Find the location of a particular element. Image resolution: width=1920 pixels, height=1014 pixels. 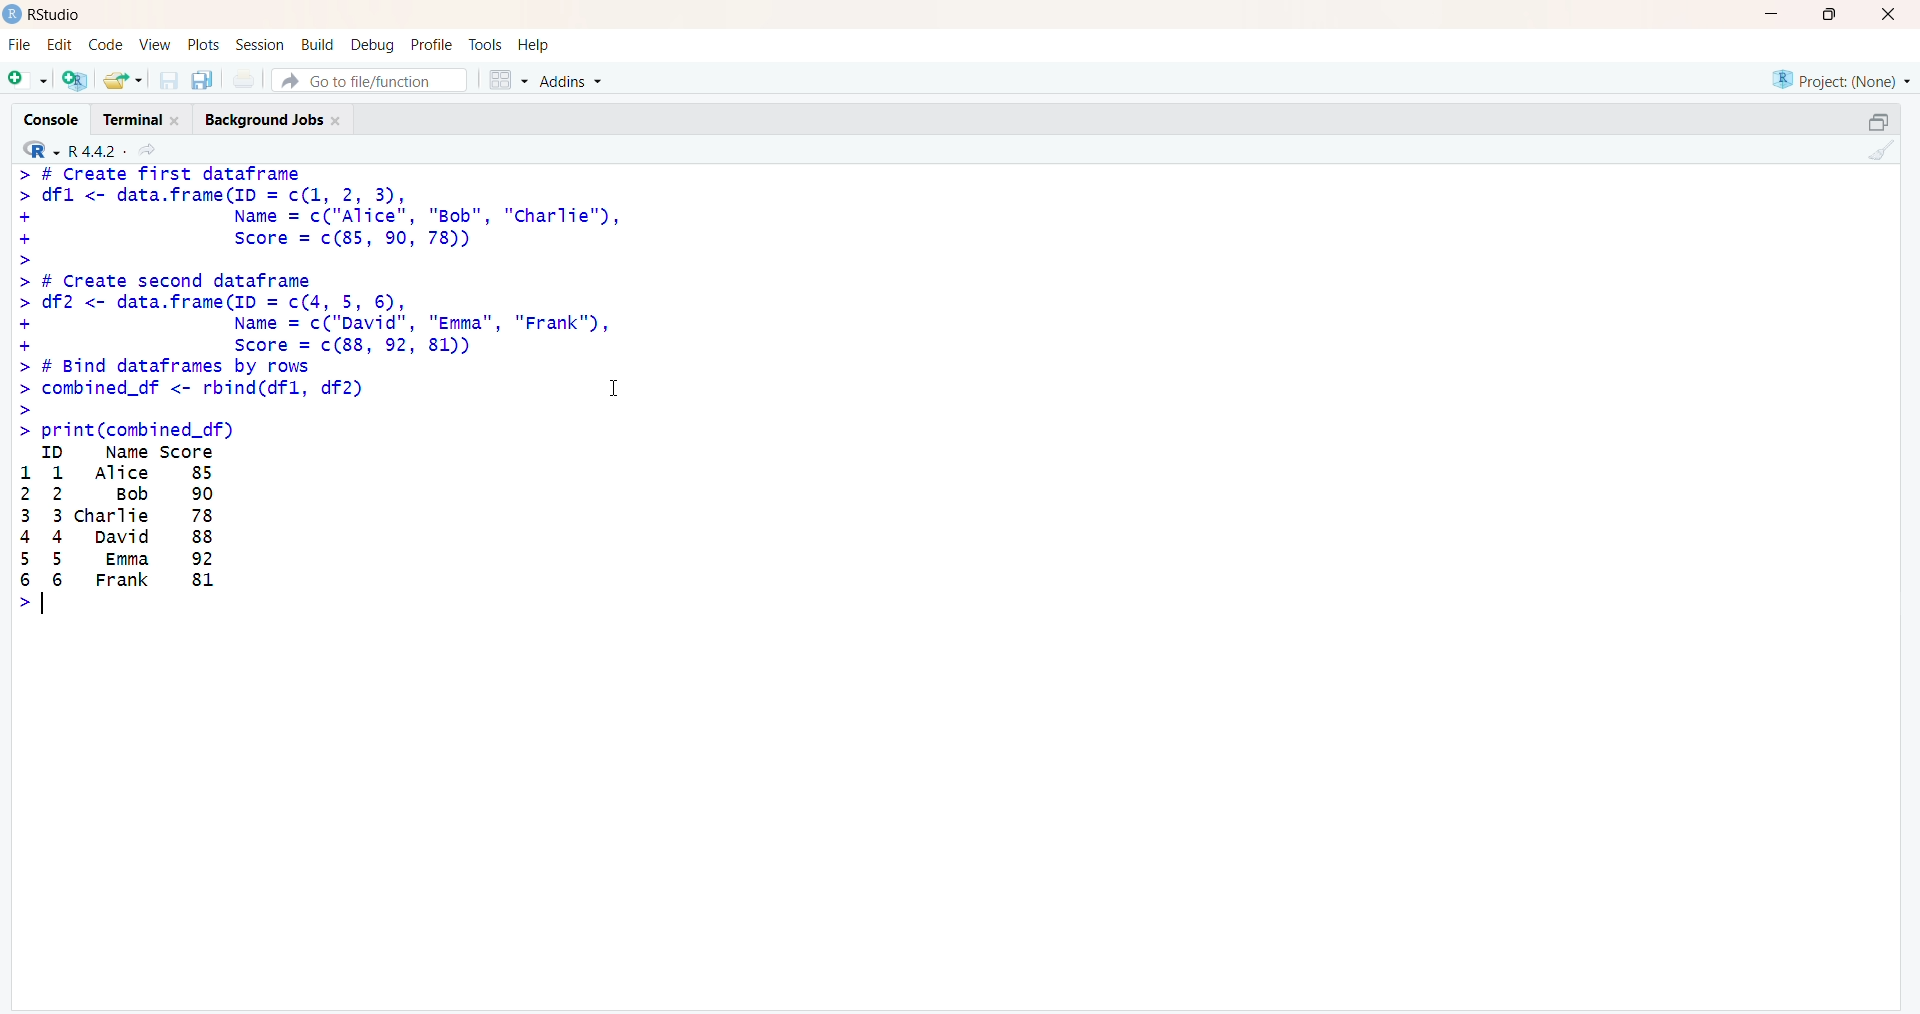

save current document is located at coordinates (169, 81).